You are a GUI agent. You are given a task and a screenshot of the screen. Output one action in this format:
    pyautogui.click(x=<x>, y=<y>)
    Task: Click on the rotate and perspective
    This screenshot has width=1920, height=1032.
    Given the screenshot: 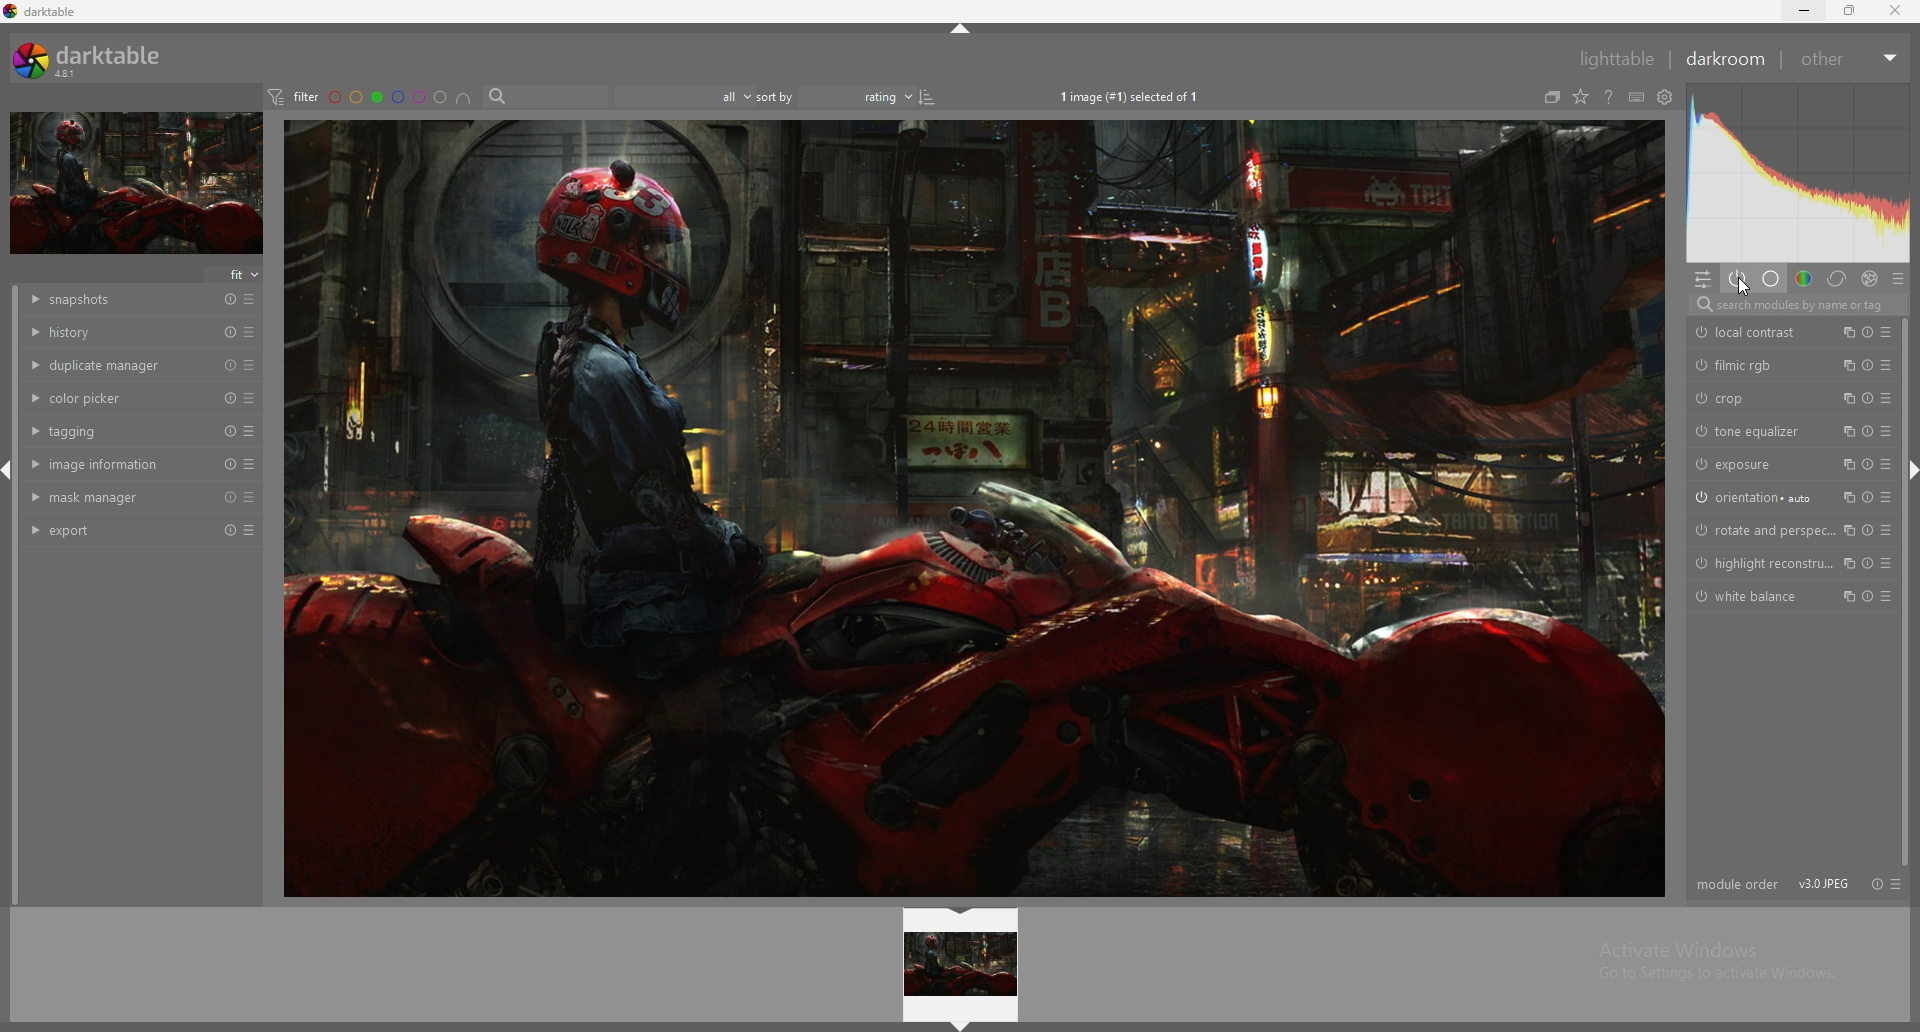 What is the action you would take?
    pyautogui.click(x=1763, y=531)
    